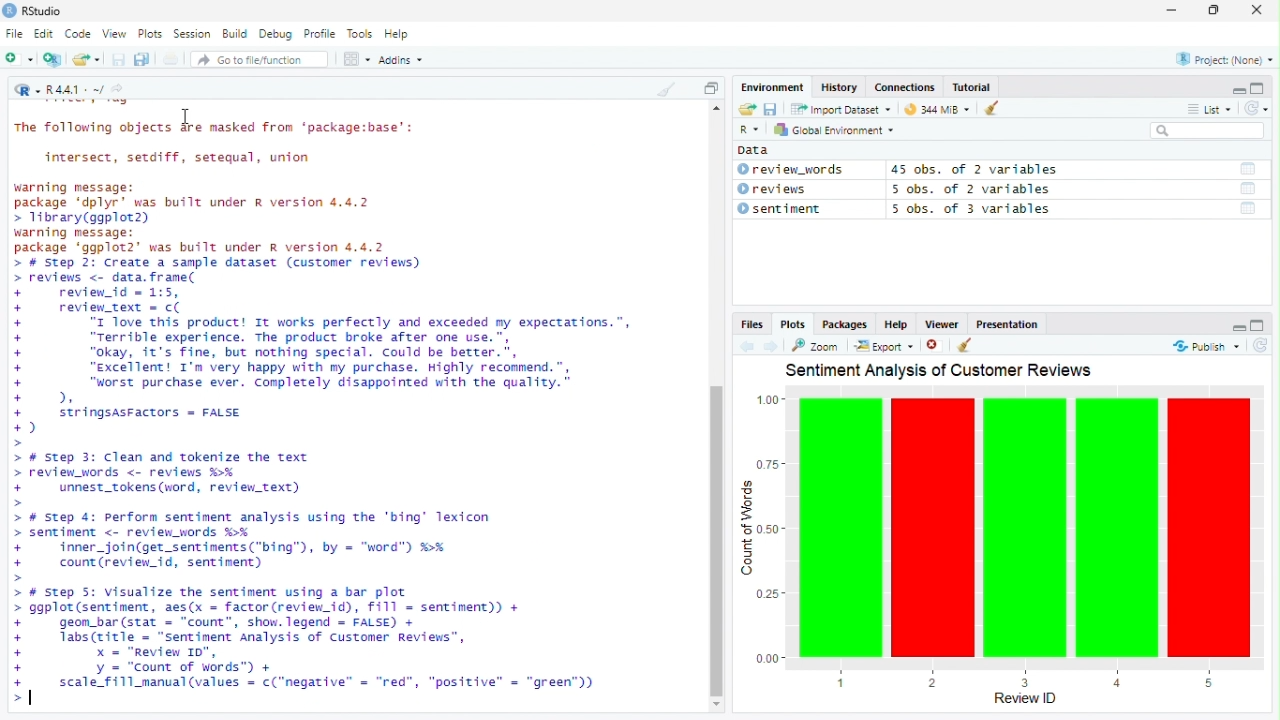  I want to click on Help, so click(897, 323).